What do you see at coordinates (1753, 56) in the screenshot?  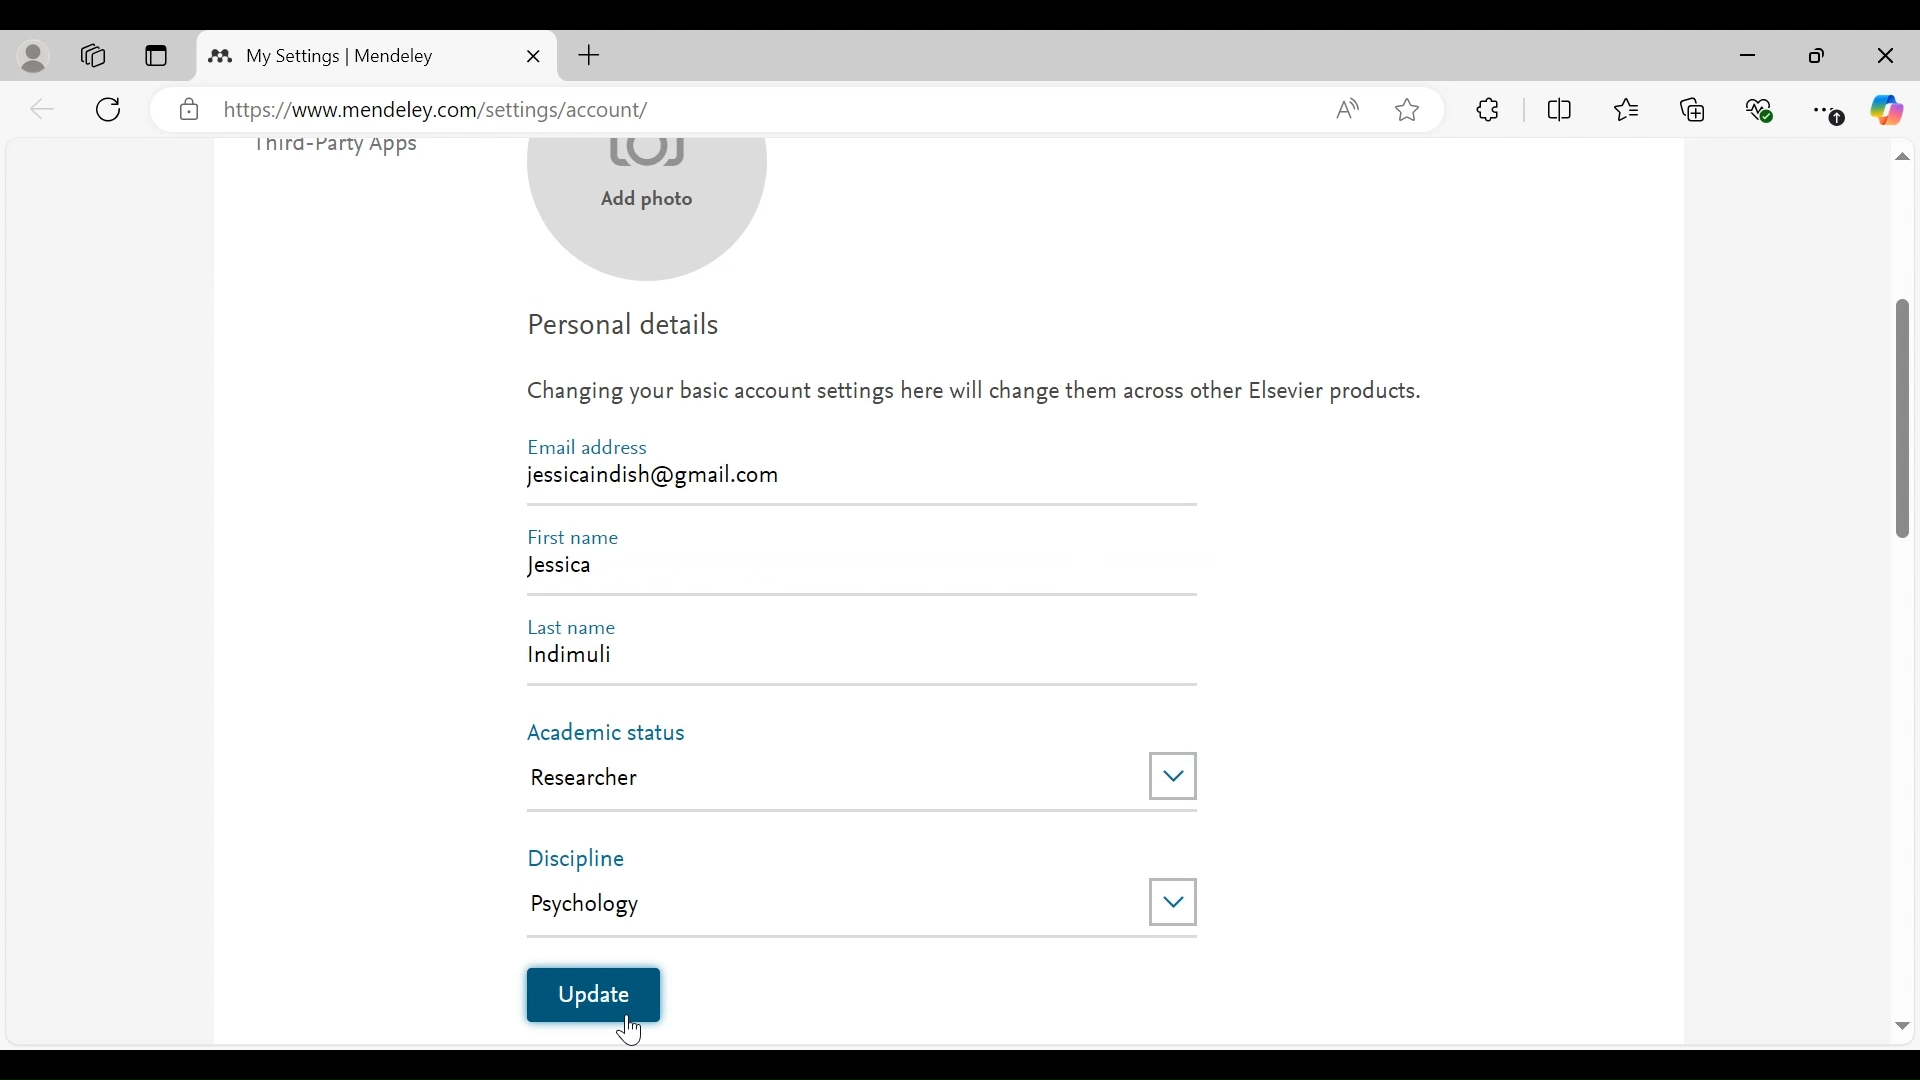 I see `minimize` at bounding box center [1753, 56].